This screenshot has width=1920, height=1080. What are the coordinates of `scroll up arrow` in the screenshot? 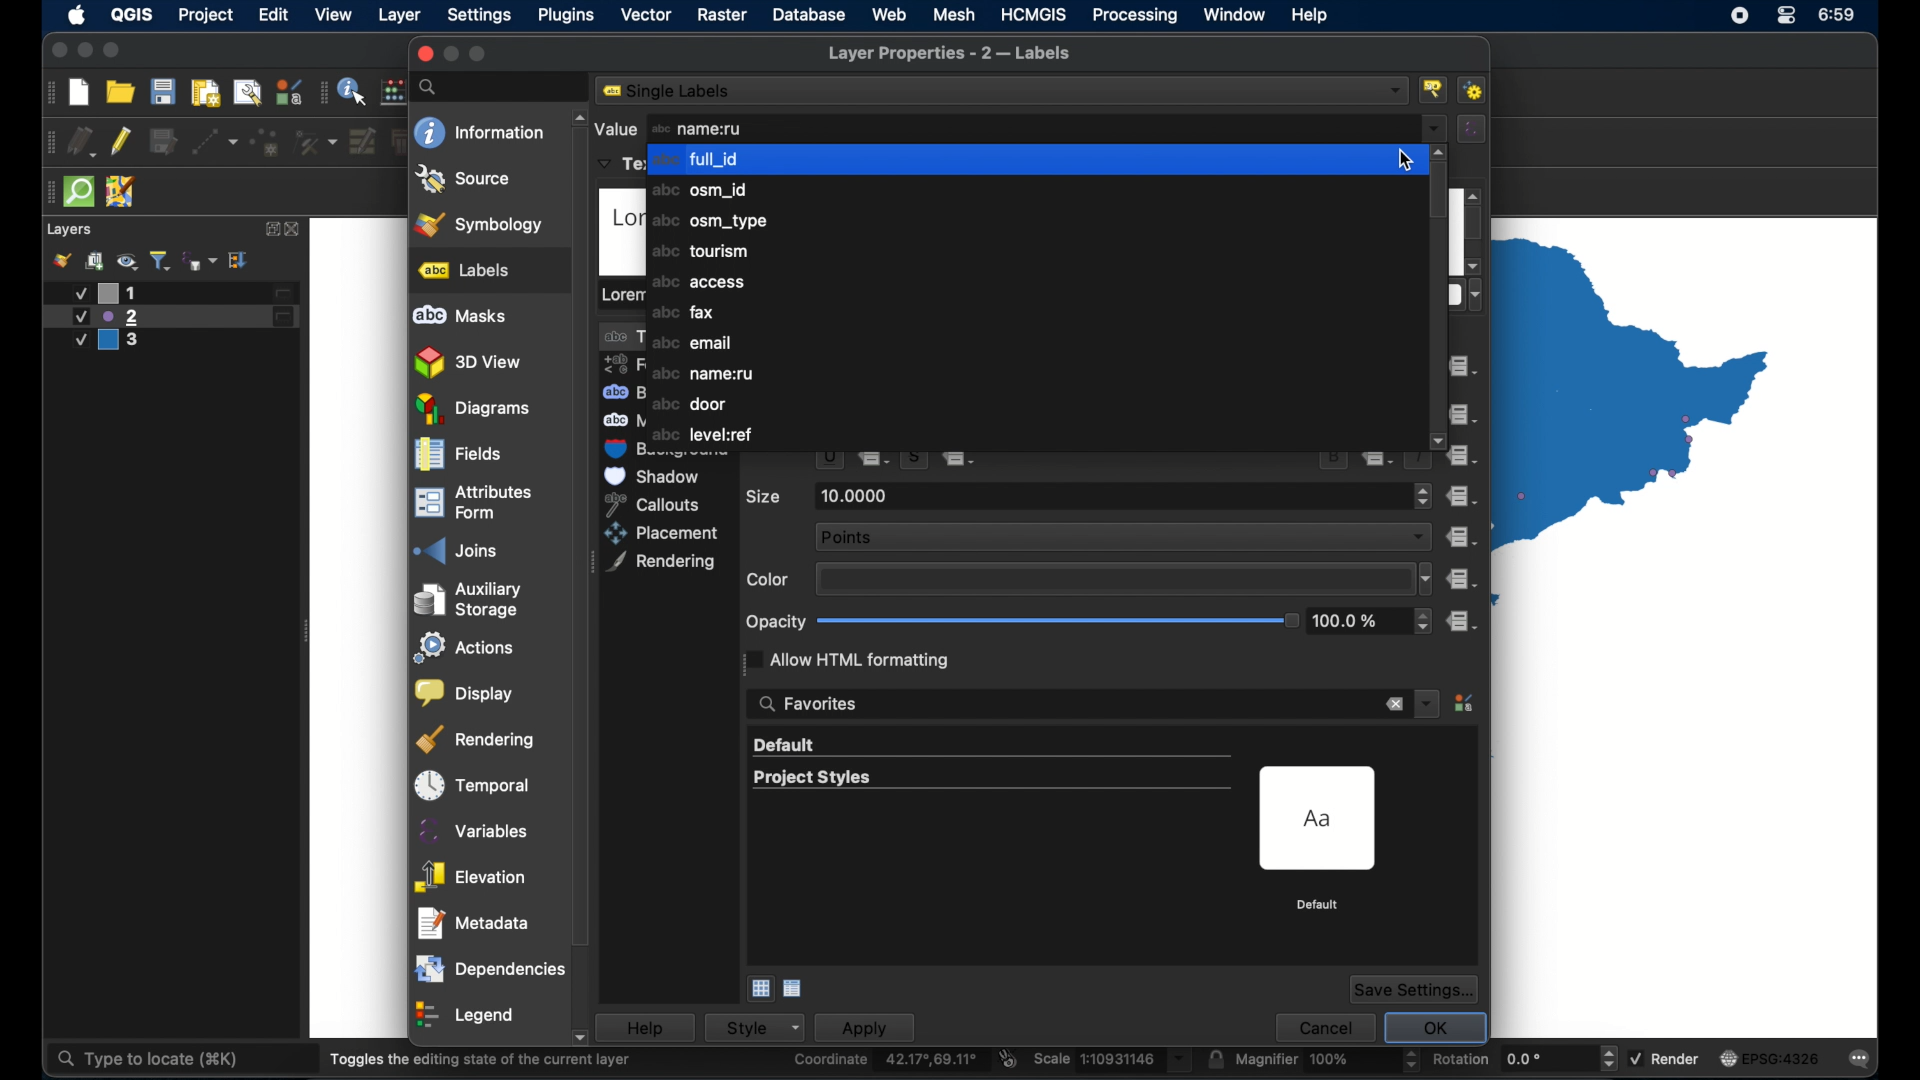 It's located at (1441, 152).